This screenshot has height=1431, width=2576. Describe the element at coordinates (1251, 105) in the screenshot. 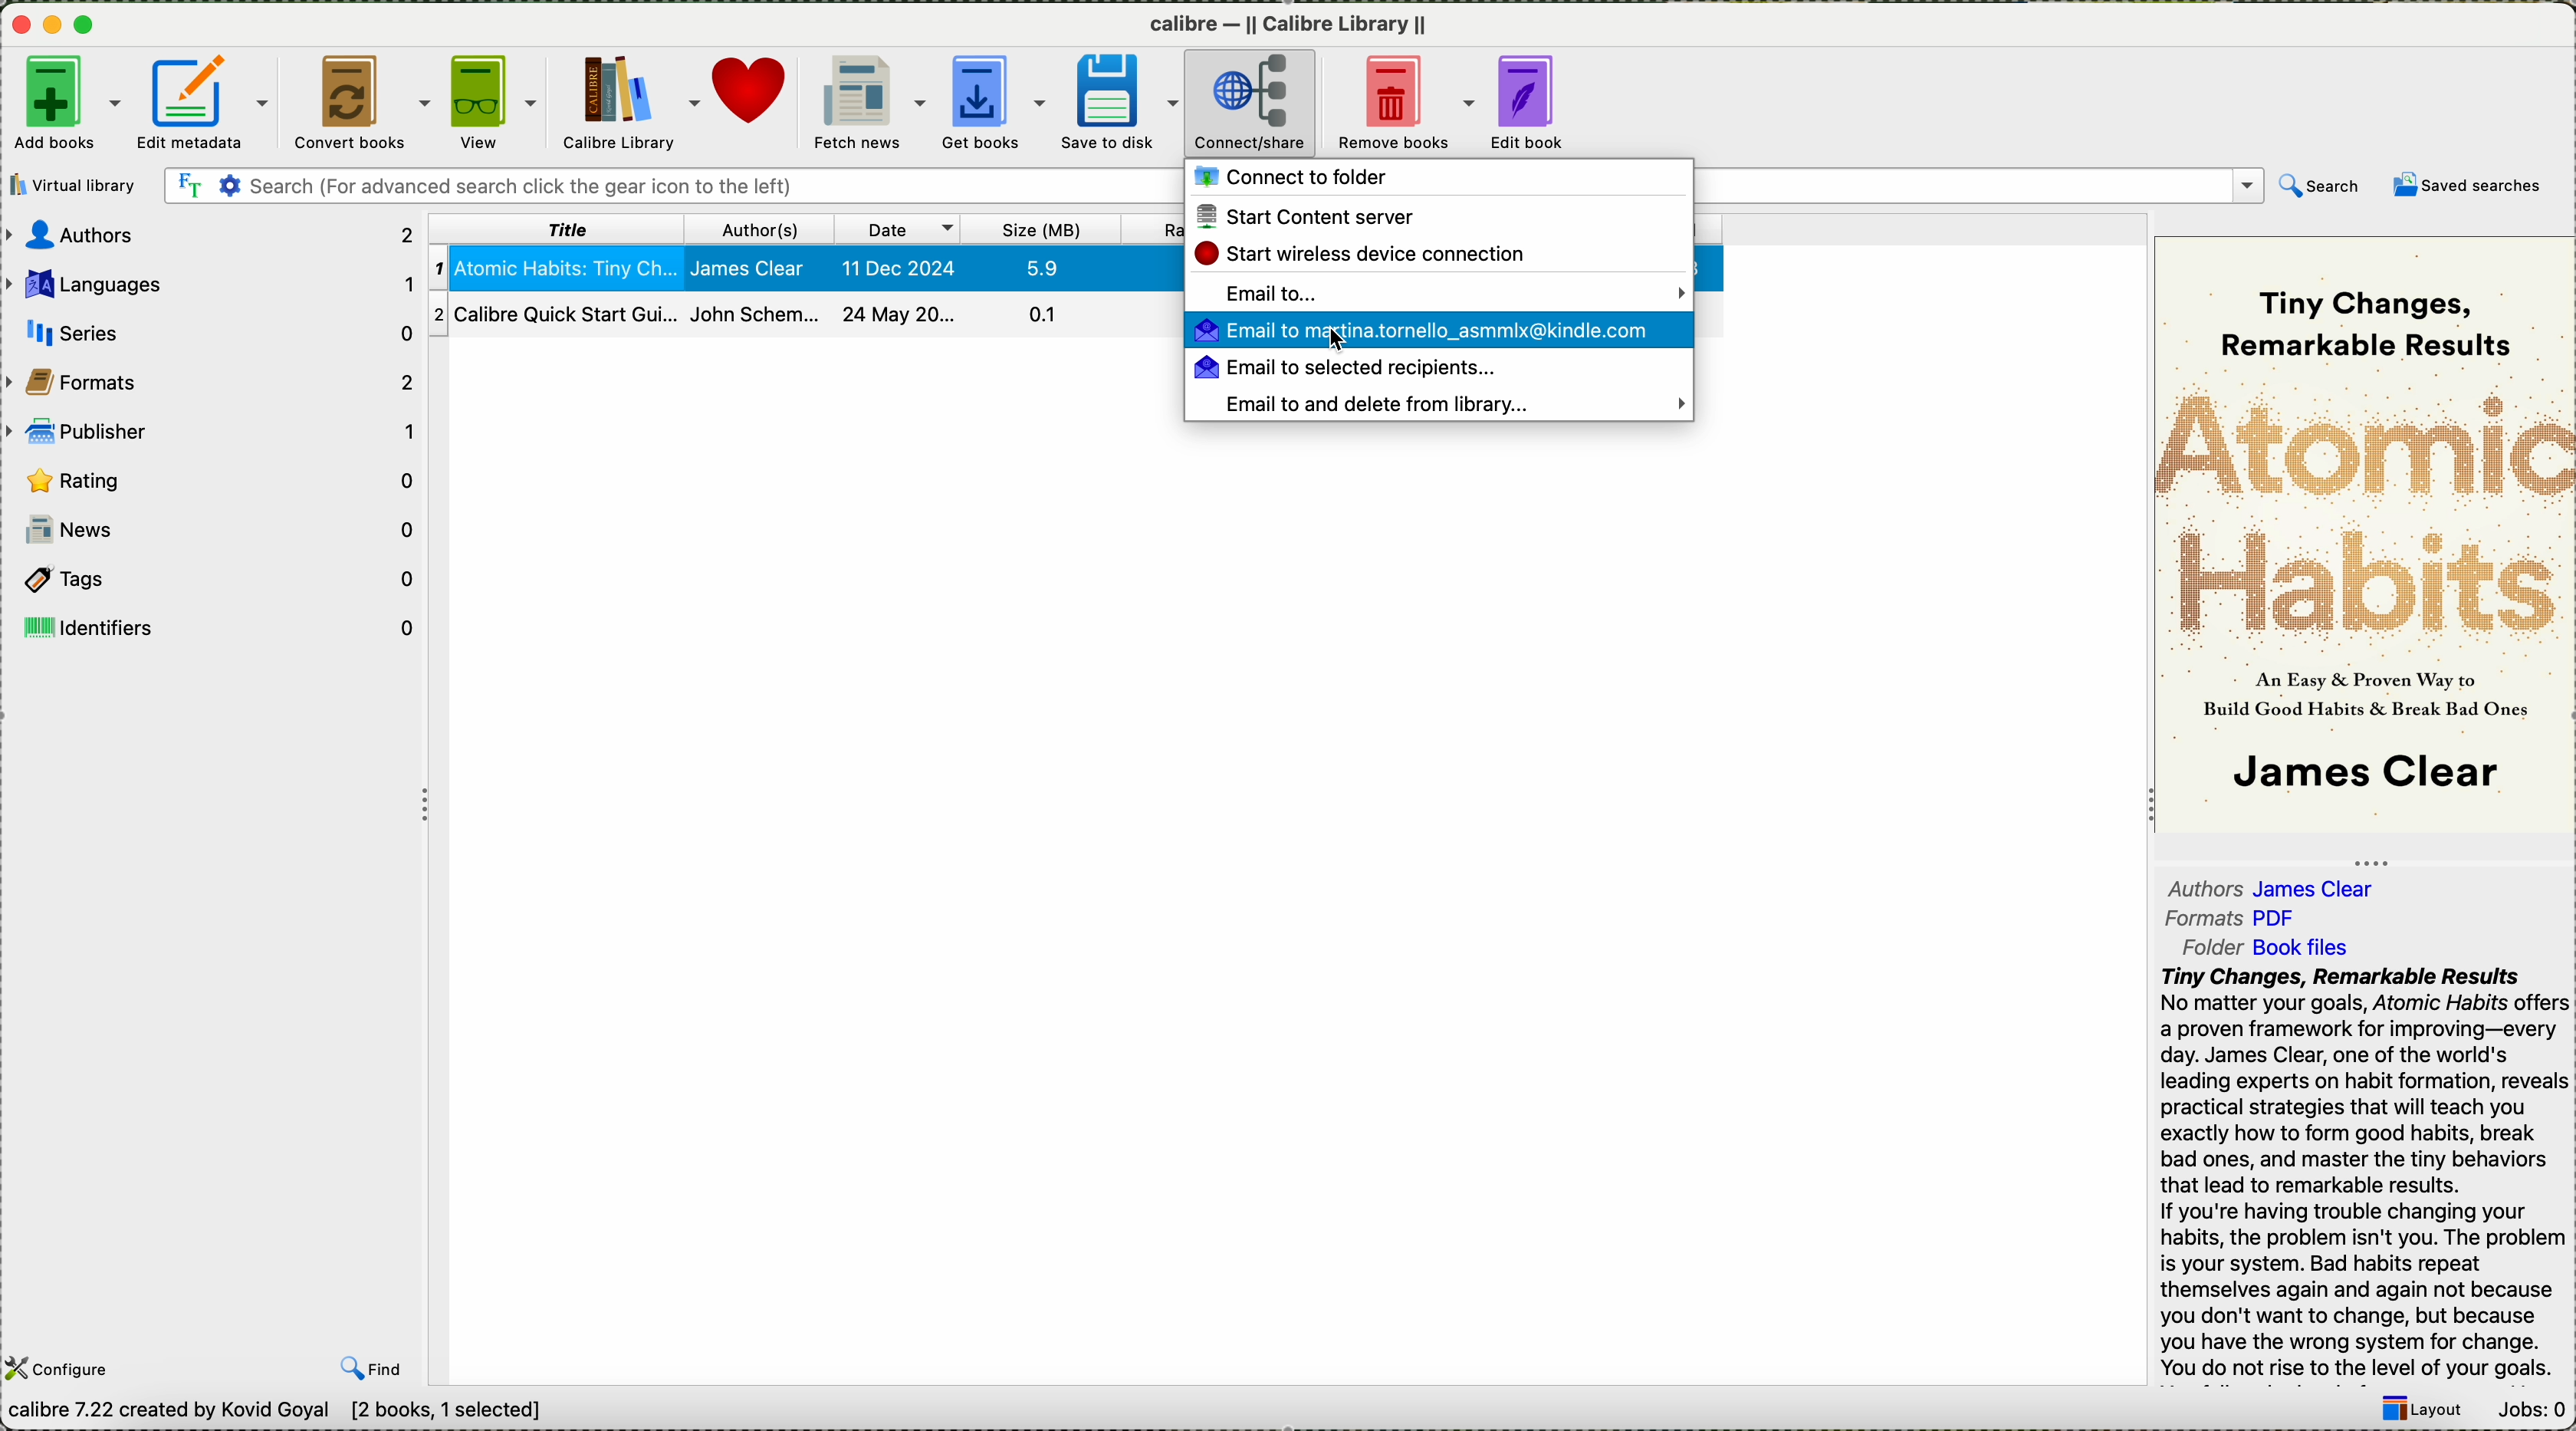

I see `click on connect/share` at that location.